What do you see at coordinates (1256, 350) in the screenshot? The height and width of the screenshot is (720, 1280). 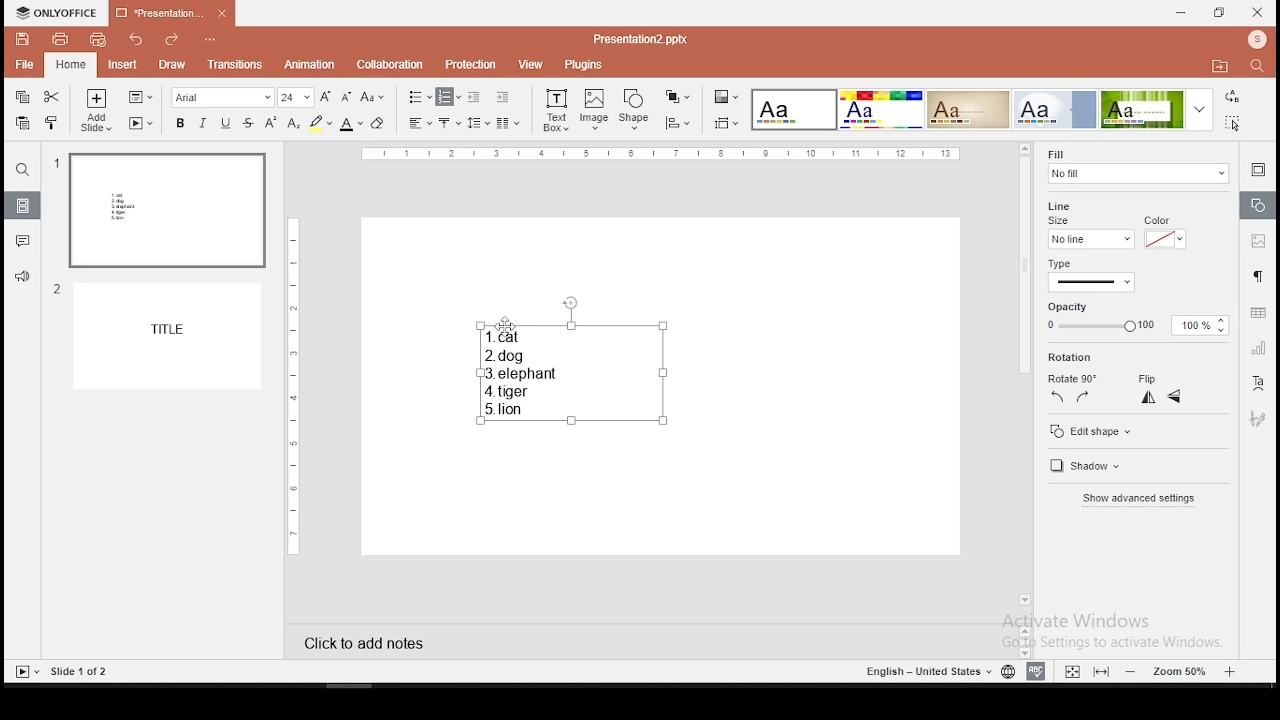 I see `chart settings` at bounding box center [1256, 350].